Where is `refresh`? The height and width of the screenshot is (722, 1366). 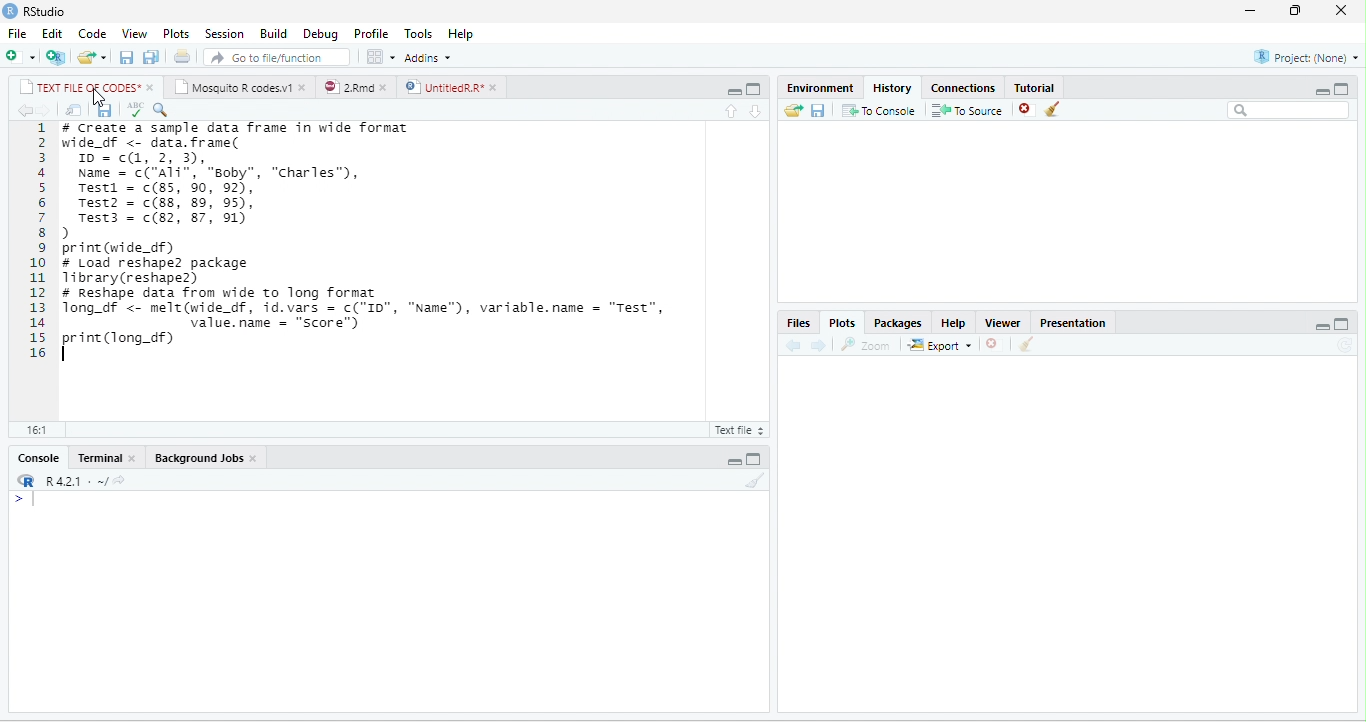 refresh is located at coordinates (1345, 345).